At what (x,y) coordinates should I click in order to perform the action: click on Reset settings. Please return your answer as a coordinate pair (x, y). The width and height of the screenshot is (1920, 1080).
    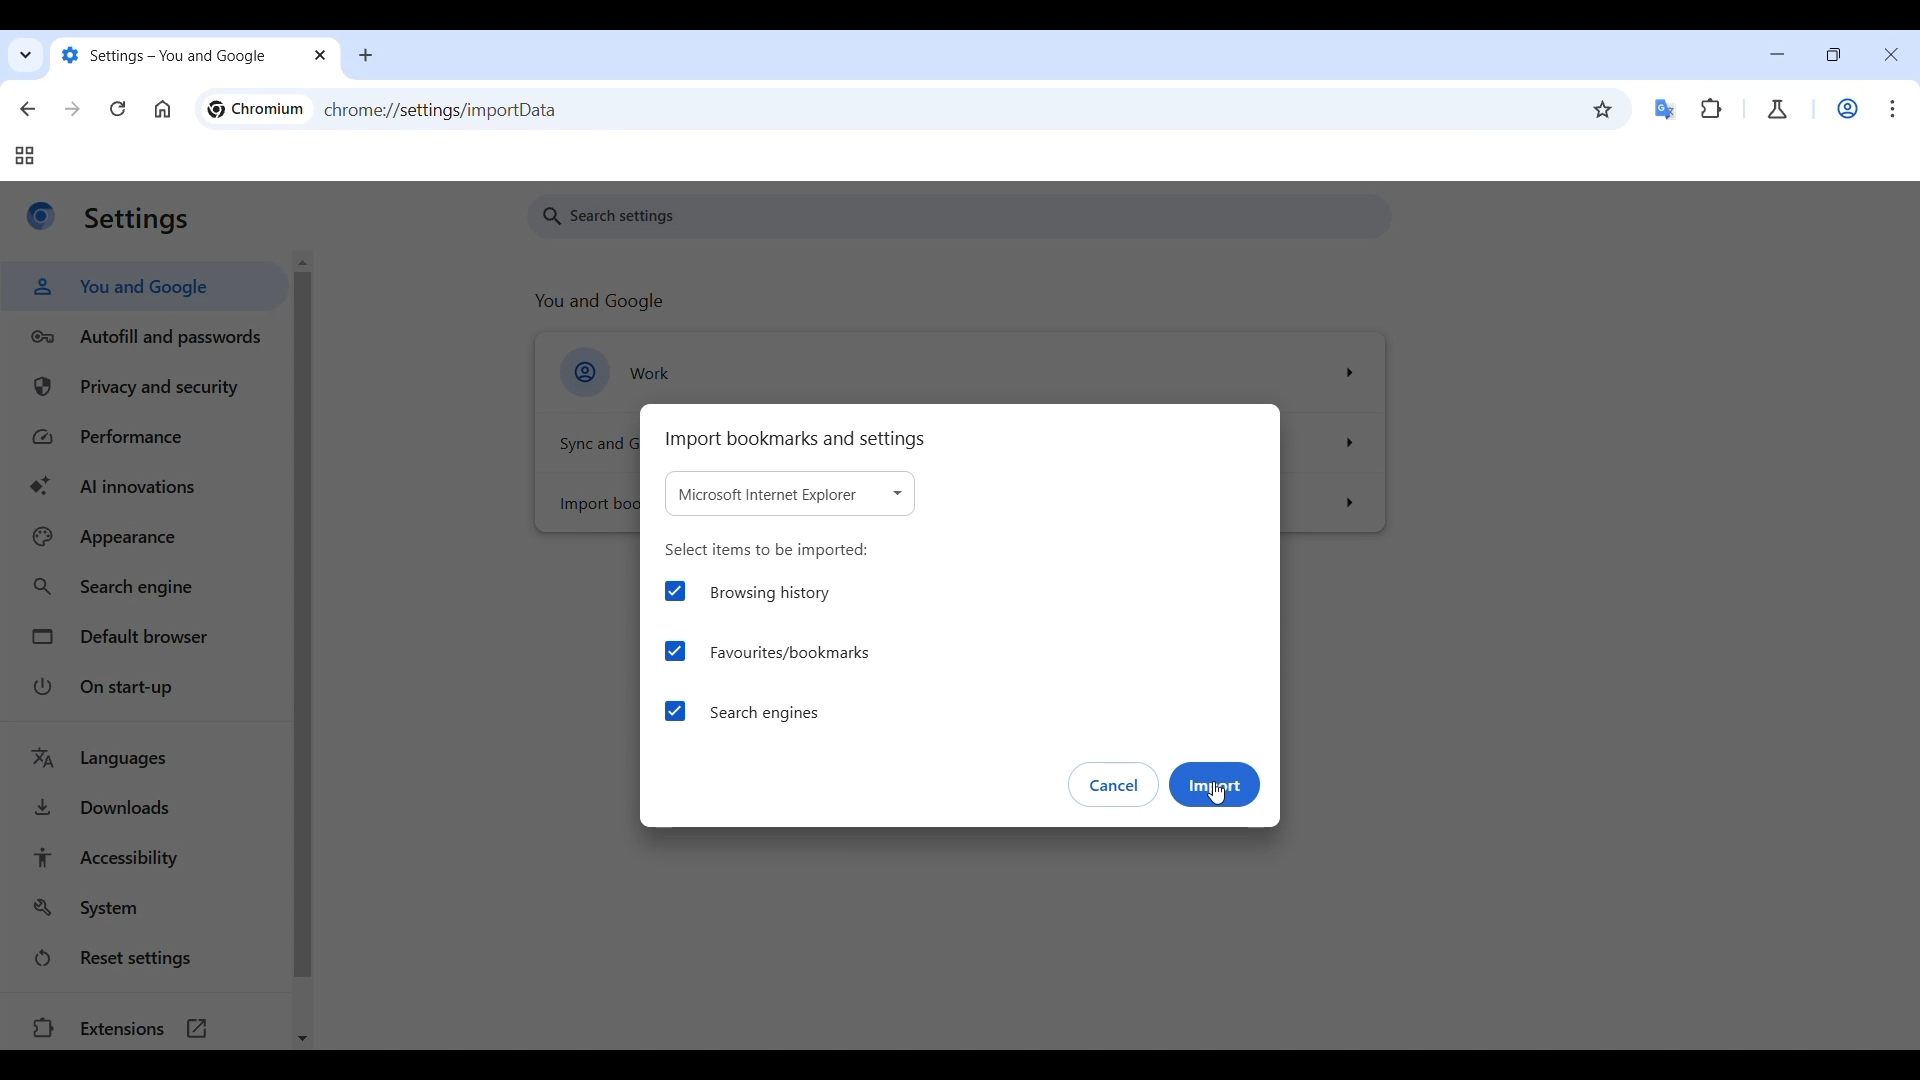
    Looking at the image, I should click on (144, 958).